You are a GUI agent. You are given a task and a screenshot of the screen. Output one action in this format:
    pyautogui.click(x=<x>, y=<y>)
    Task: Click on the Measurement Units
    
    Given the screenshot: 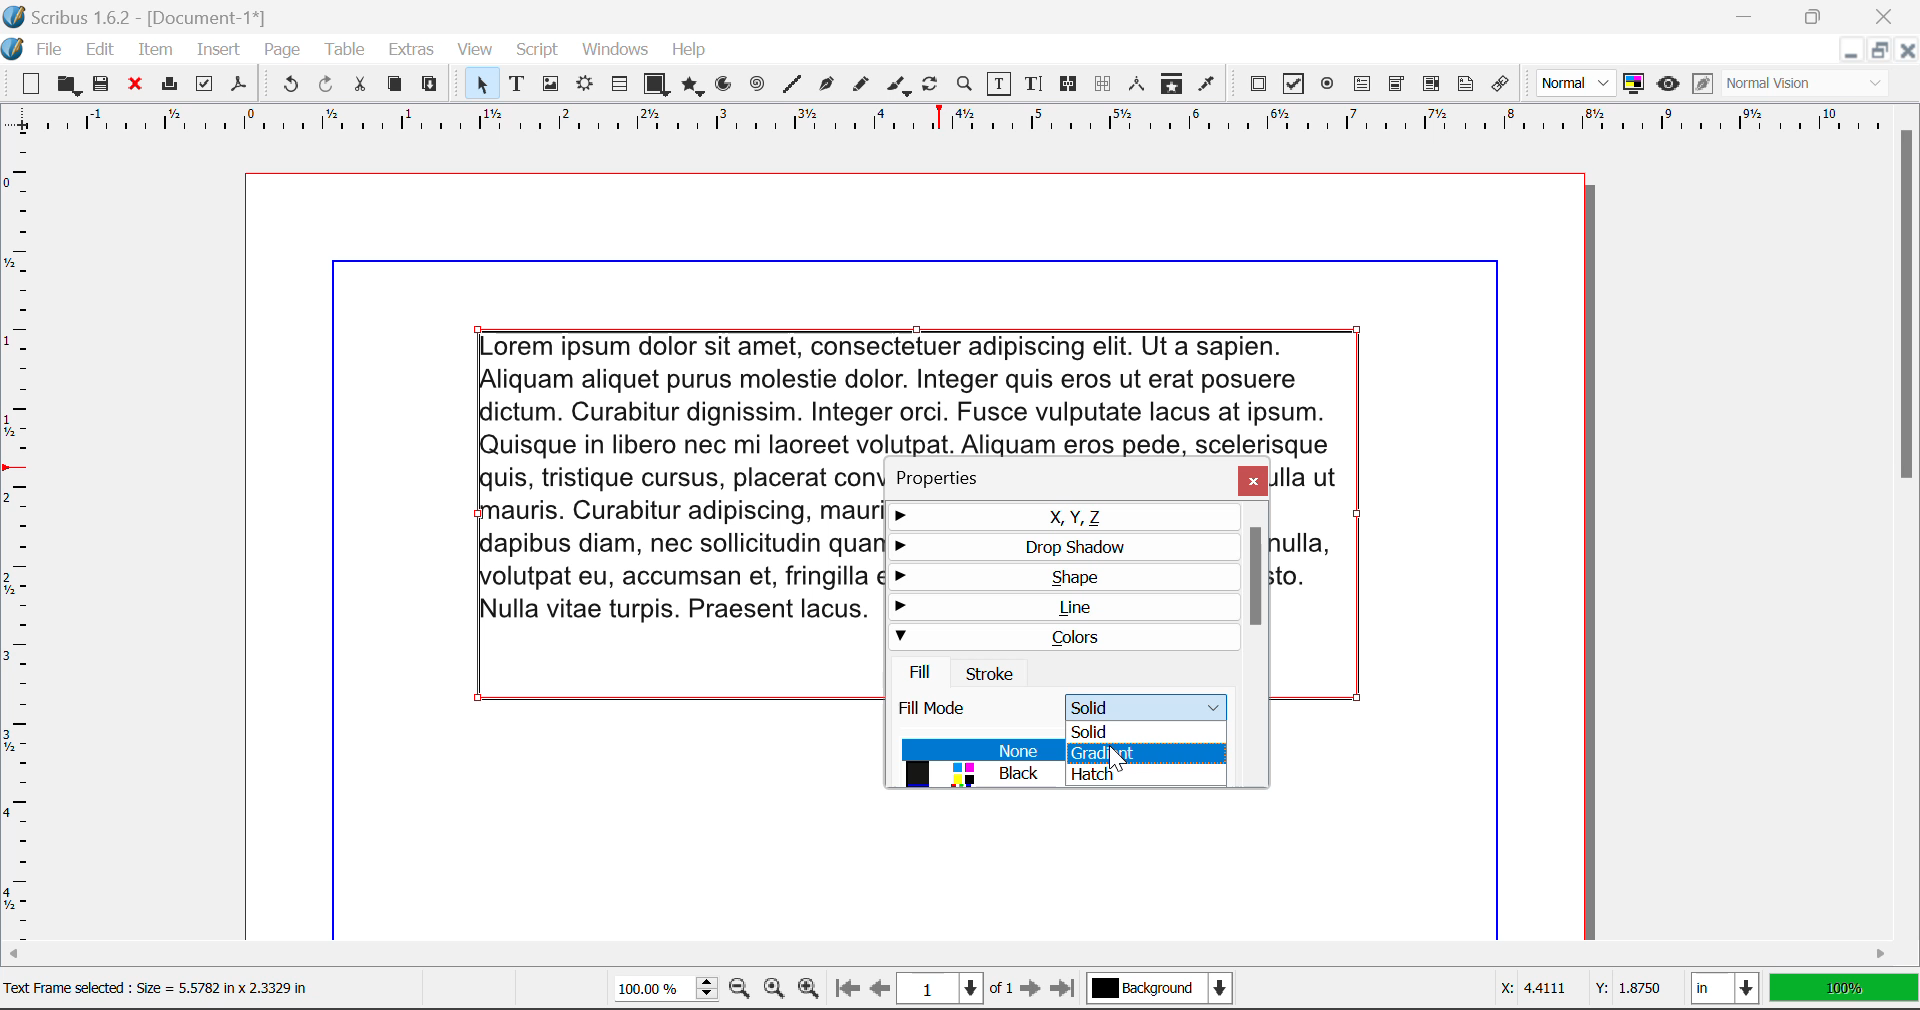 What is the action you would take?
    pyautogui.click(x=1727, y=991)
    